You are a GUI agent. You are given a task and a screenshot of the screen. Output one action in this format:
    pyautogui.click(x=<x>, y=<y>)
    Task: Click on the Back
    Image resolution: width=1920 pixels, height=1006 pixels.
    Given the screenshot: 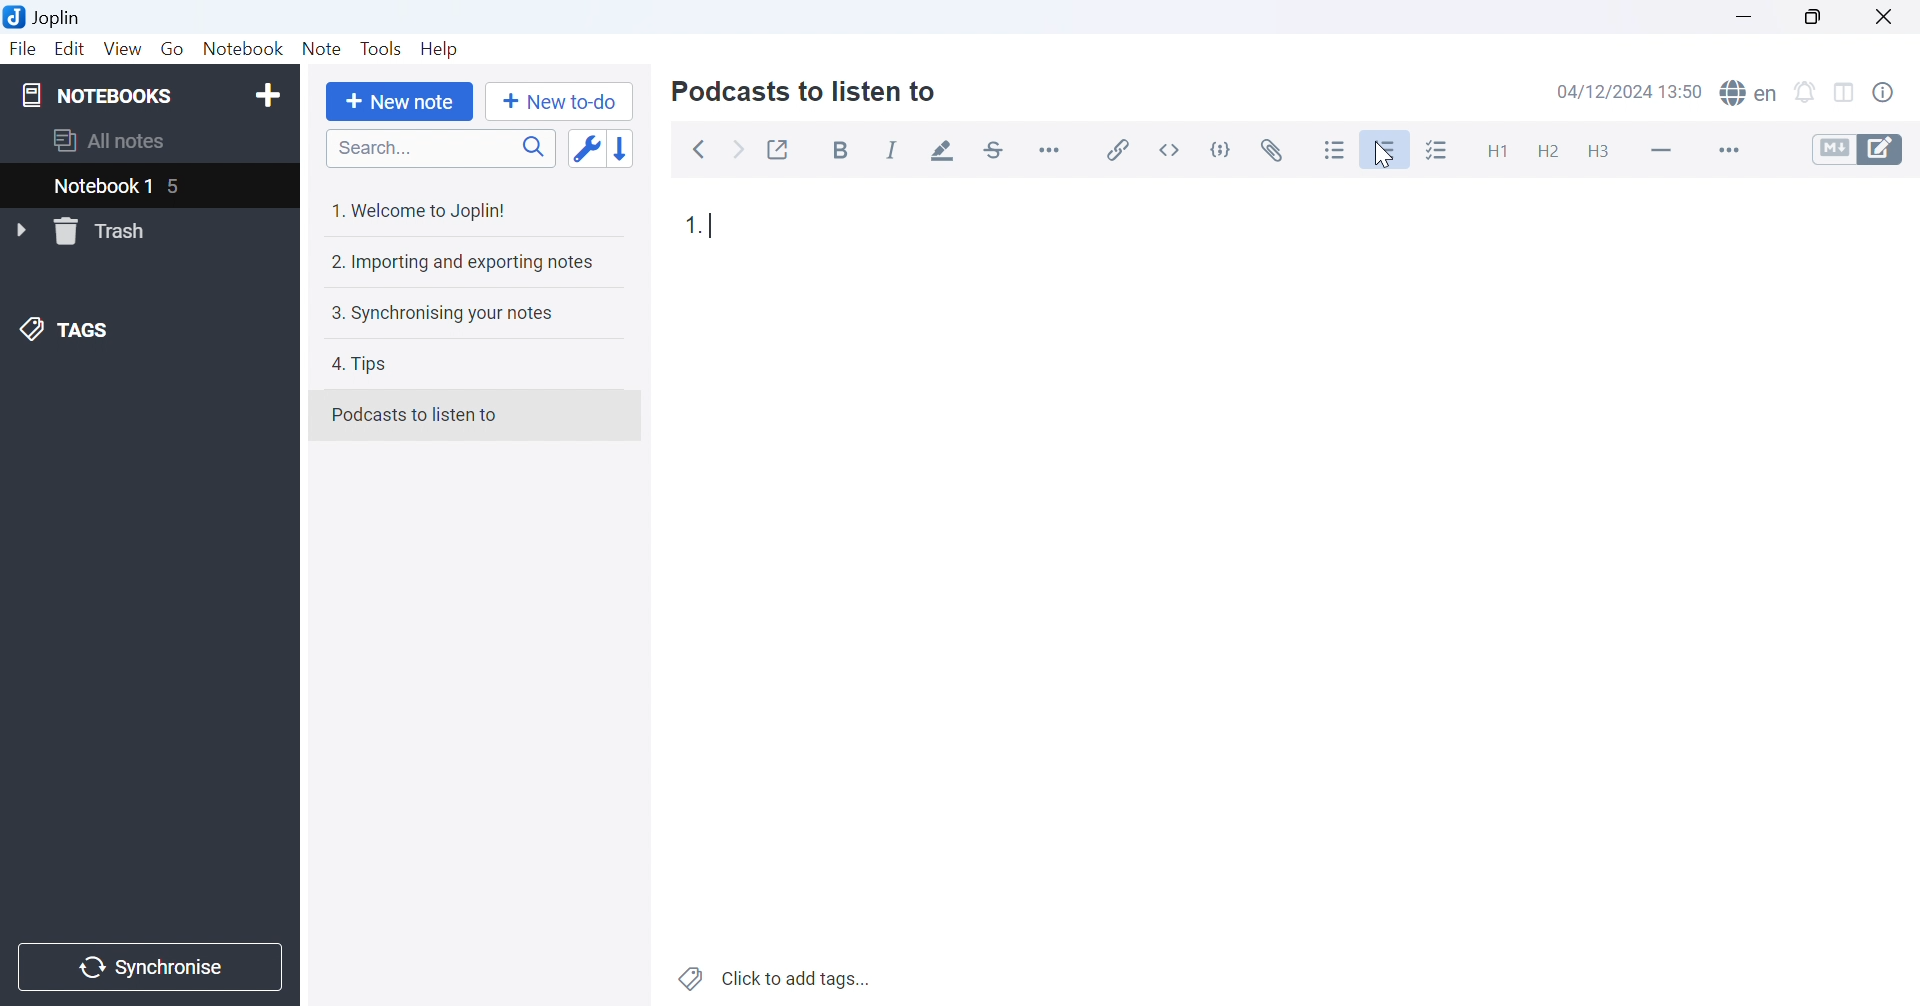 What is the action you would take?
    pyautogui.click(x=701, y=151)
    